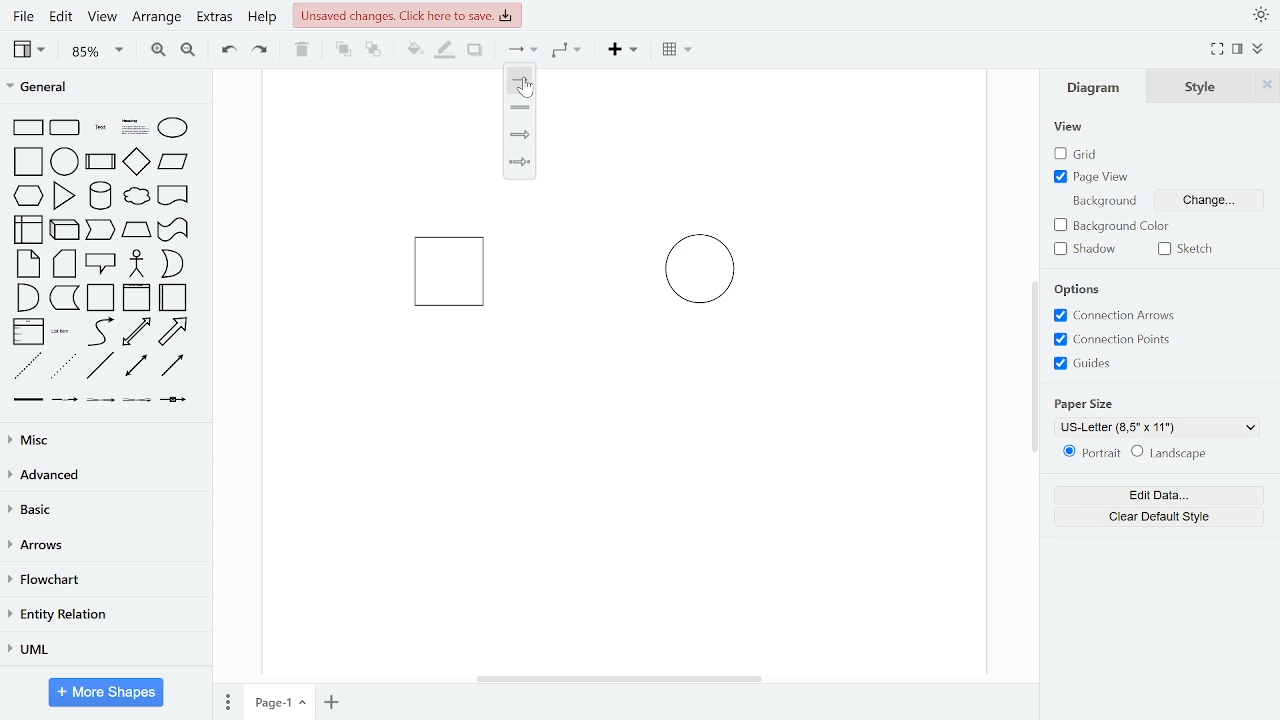  Describe the element at coordinates (374, 51) in the screenshot. I see `to back` at that location.